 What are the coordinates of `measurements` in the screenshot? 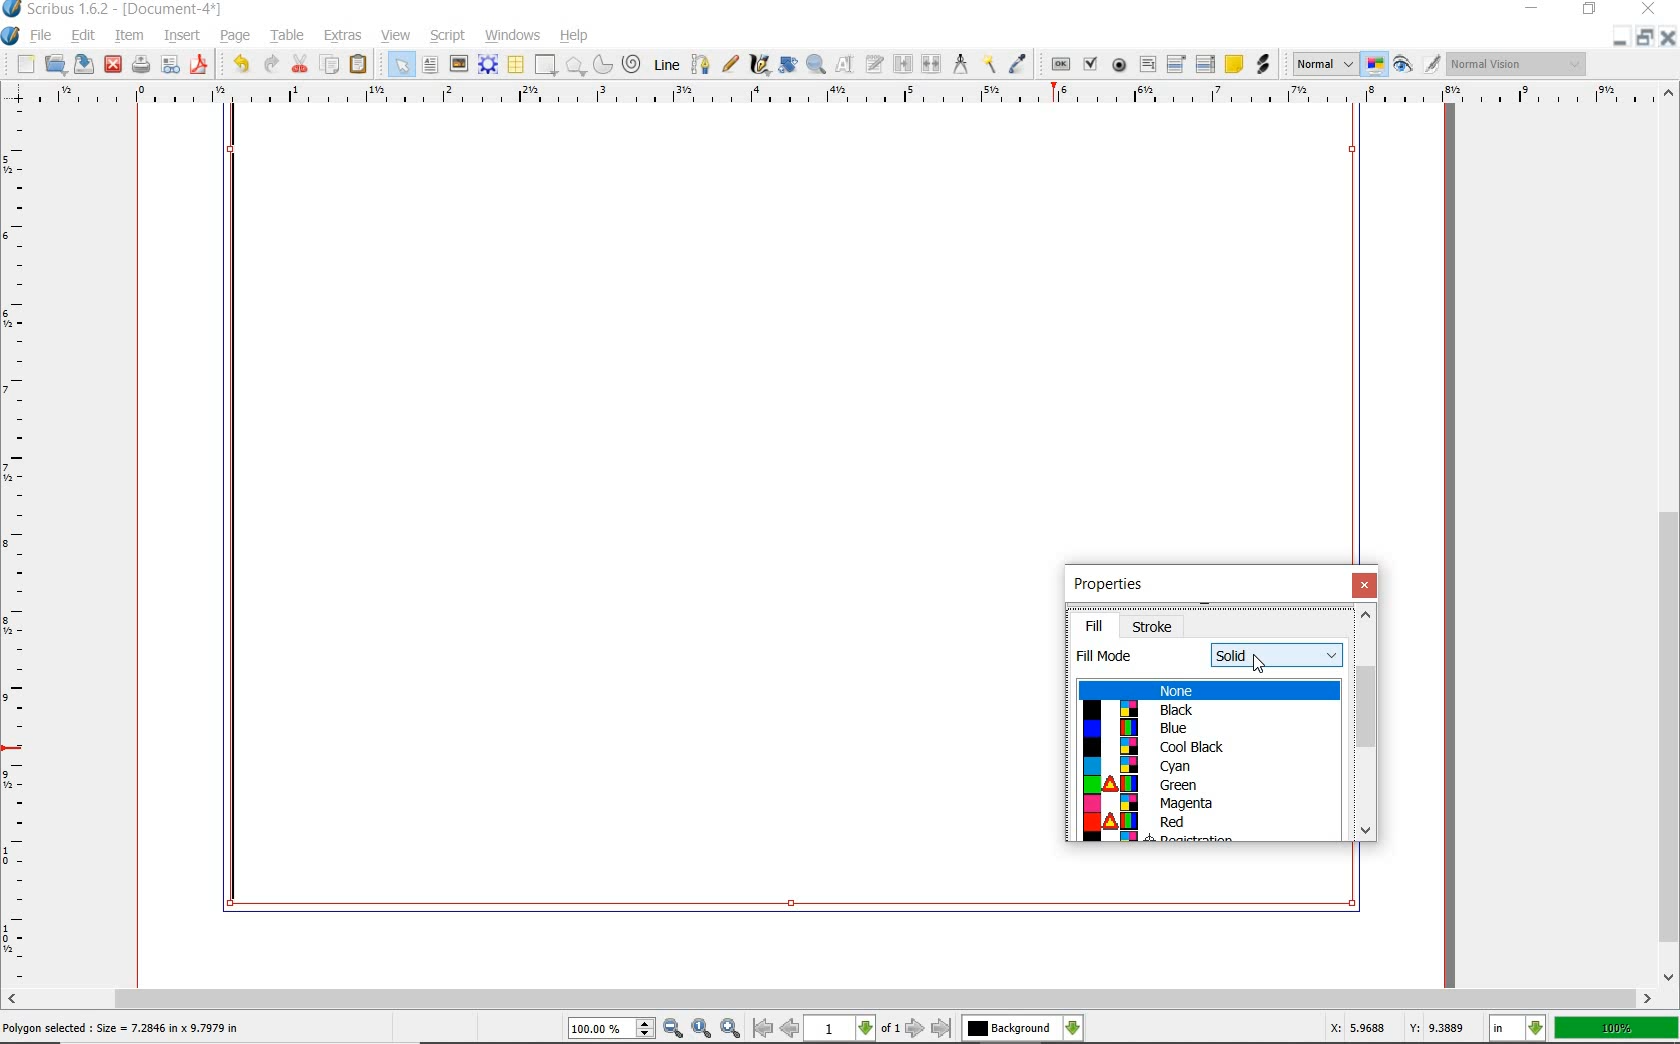 It's located at (960, 65).